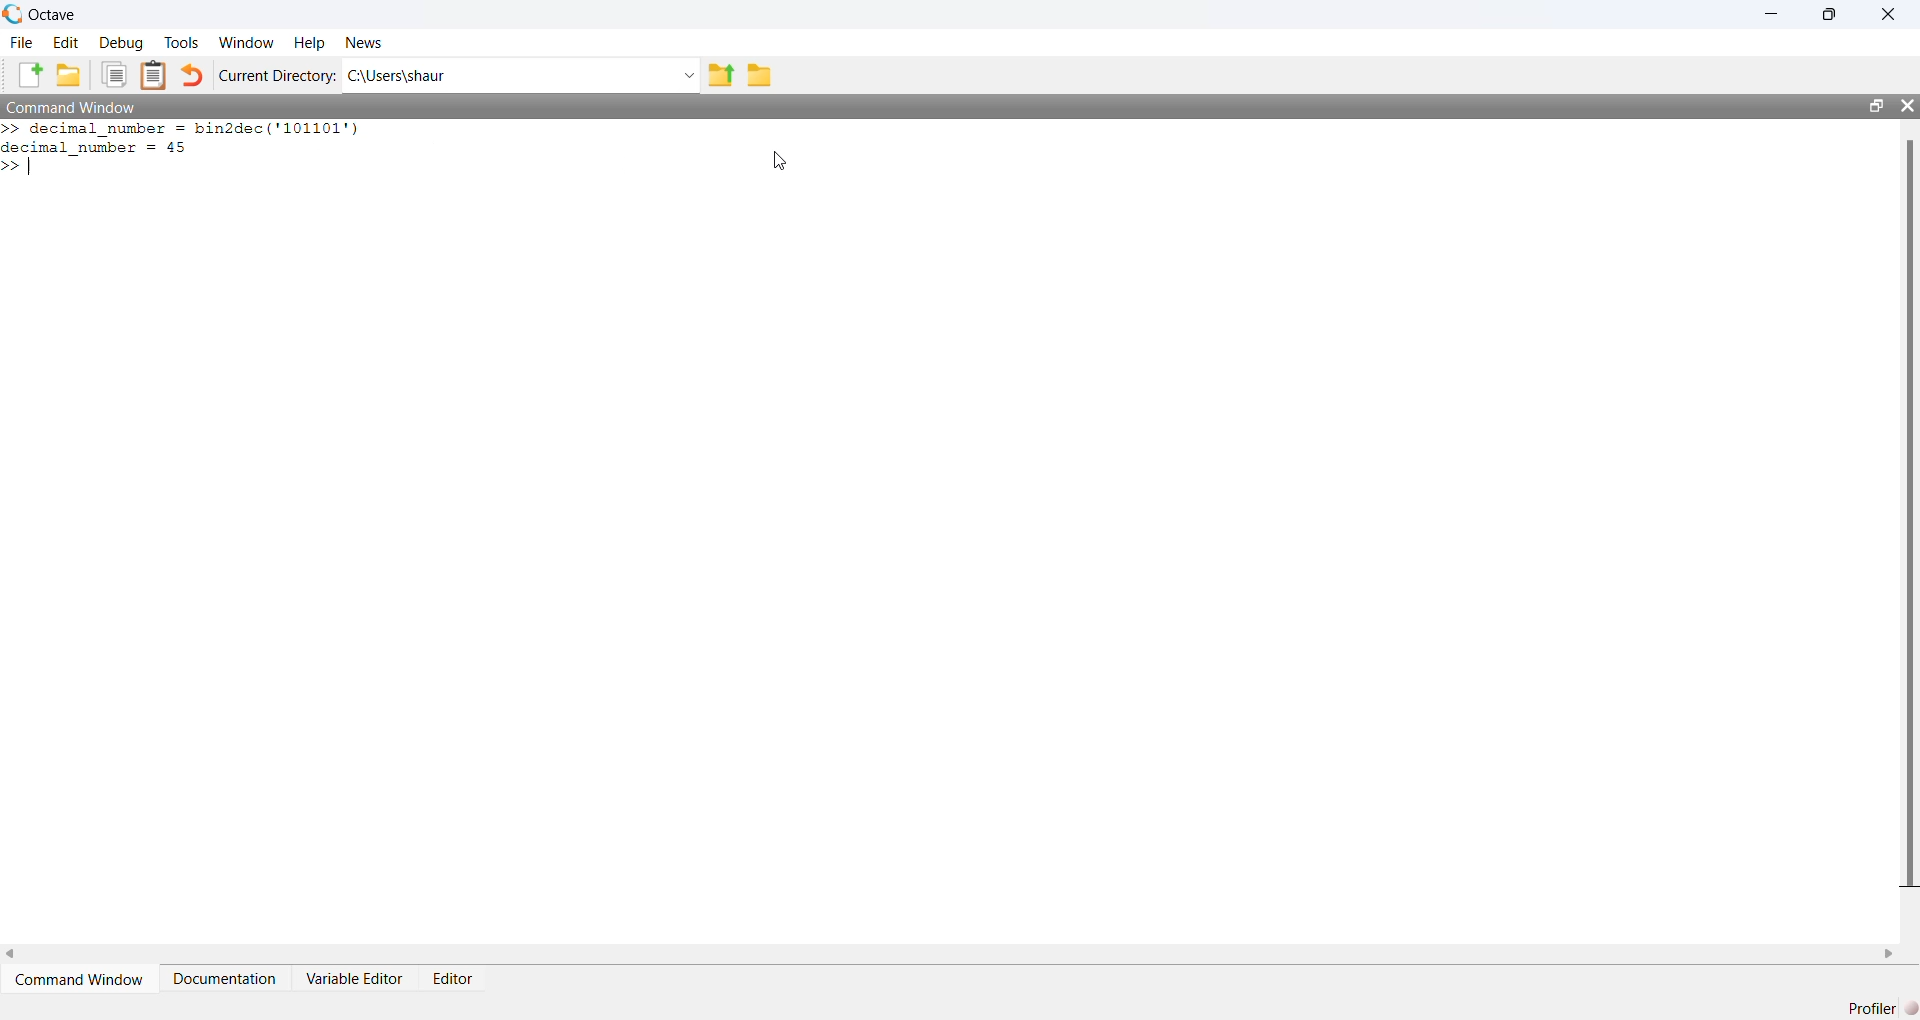  What do you see at coordinates (195, 130) in the screenshot?
I see `decimal_number = bin2dec('101101')` at bounding box center [195, 130].